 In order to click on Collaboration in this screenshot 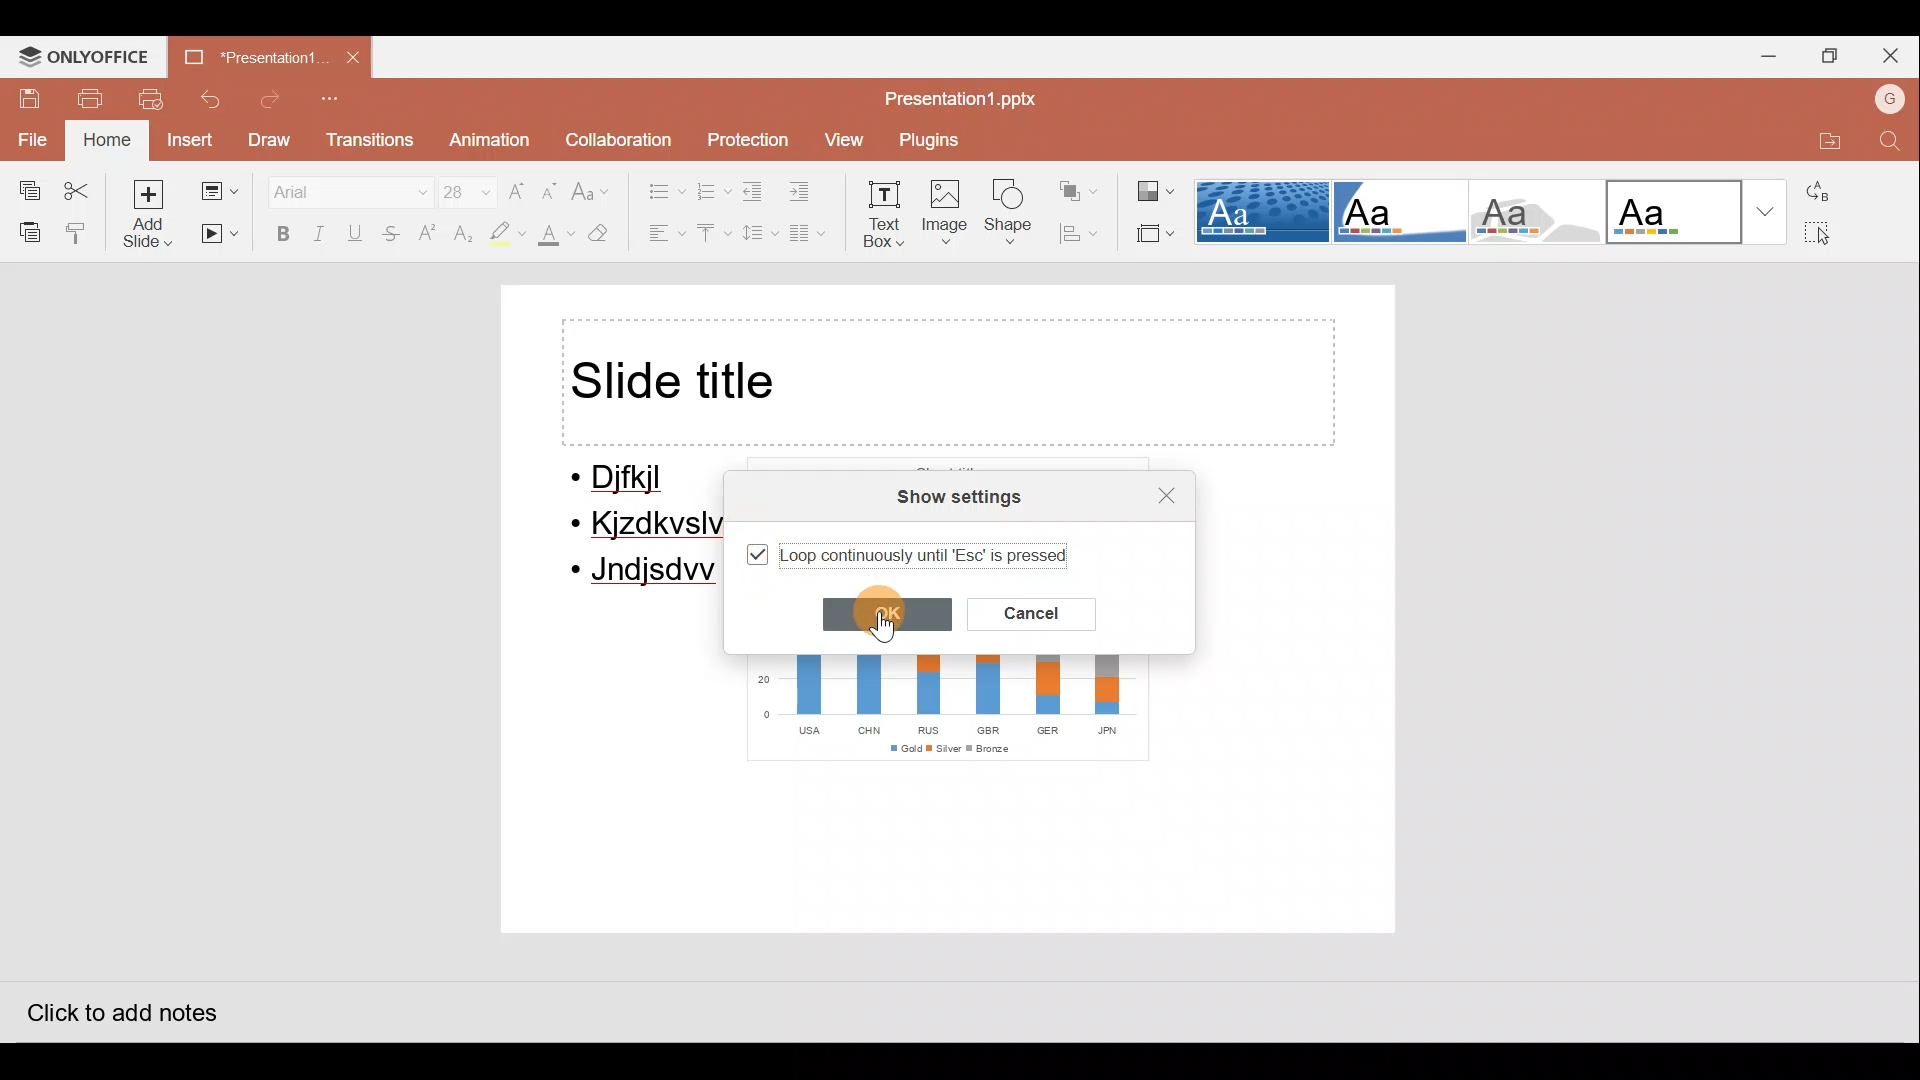, I will do `click(622, 137)`.